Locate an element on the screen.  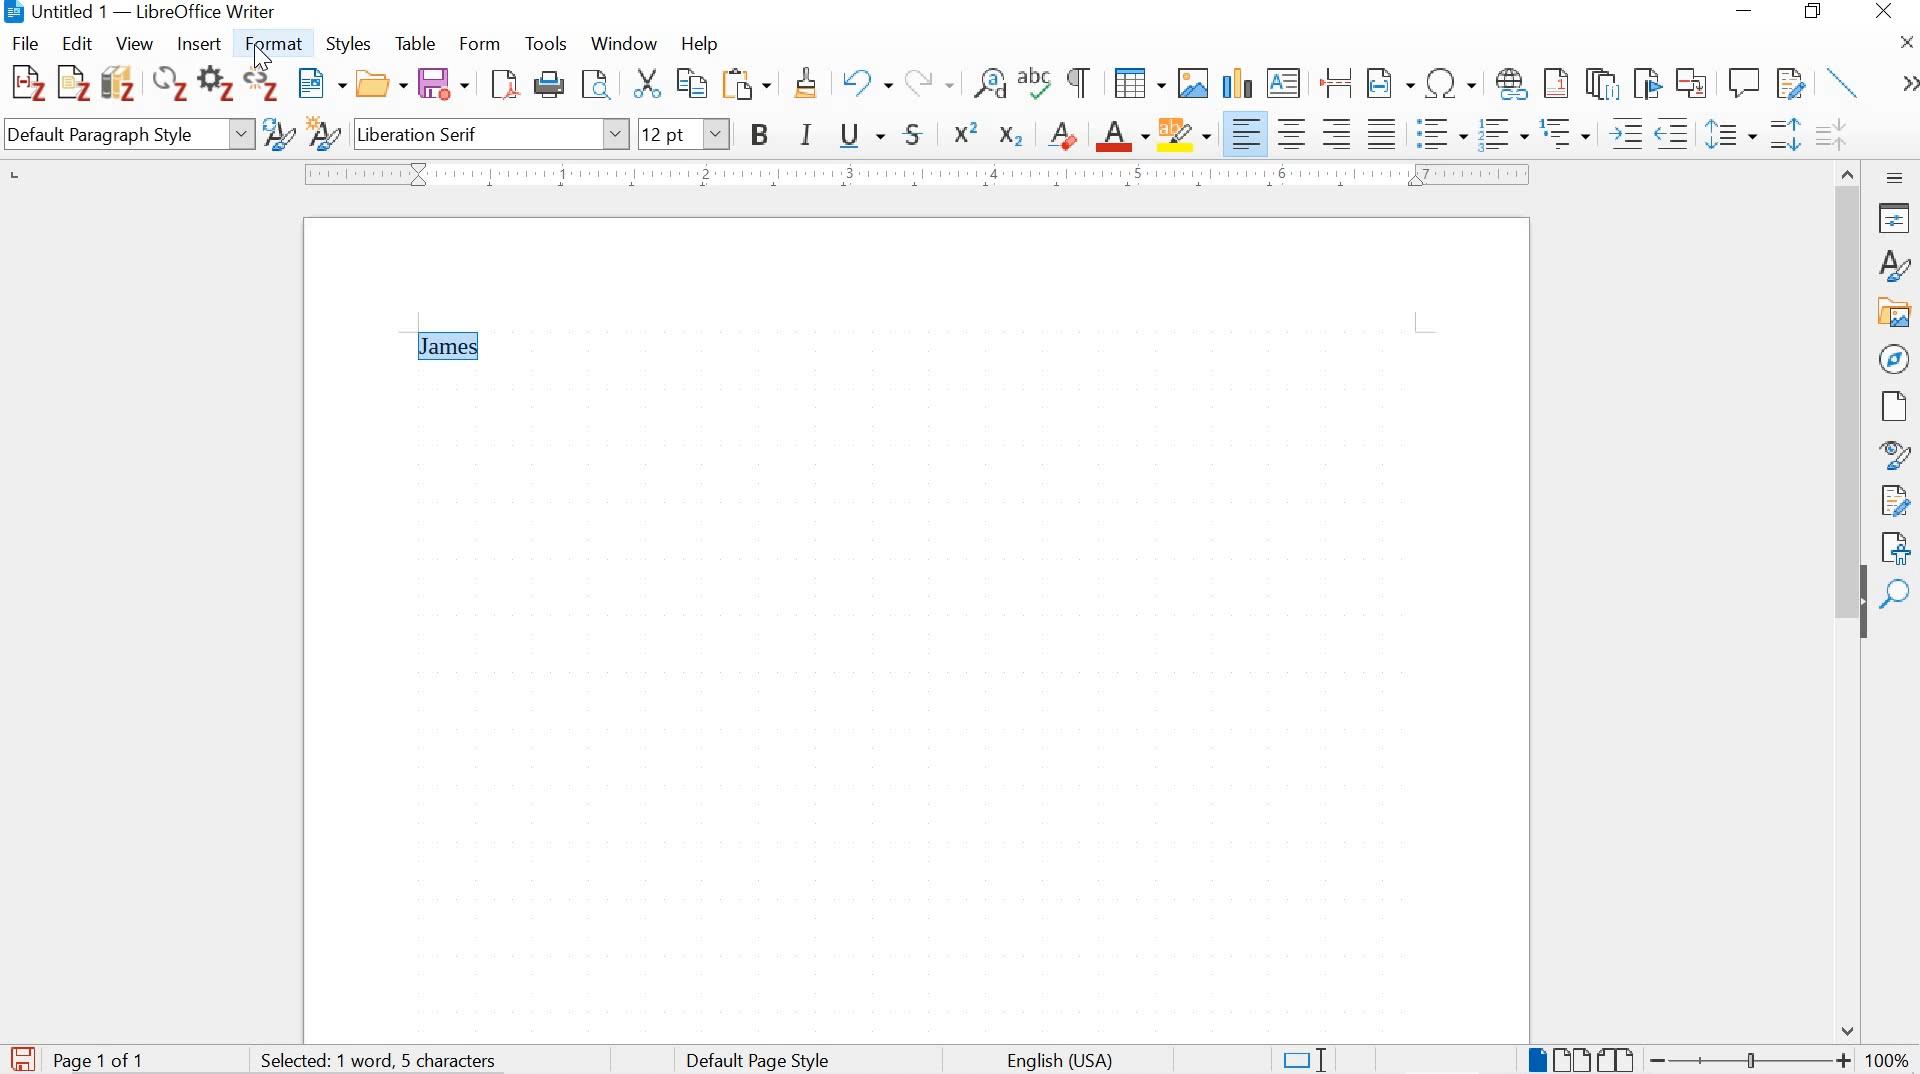
decrease indent is located at coordinates (1675, 133).